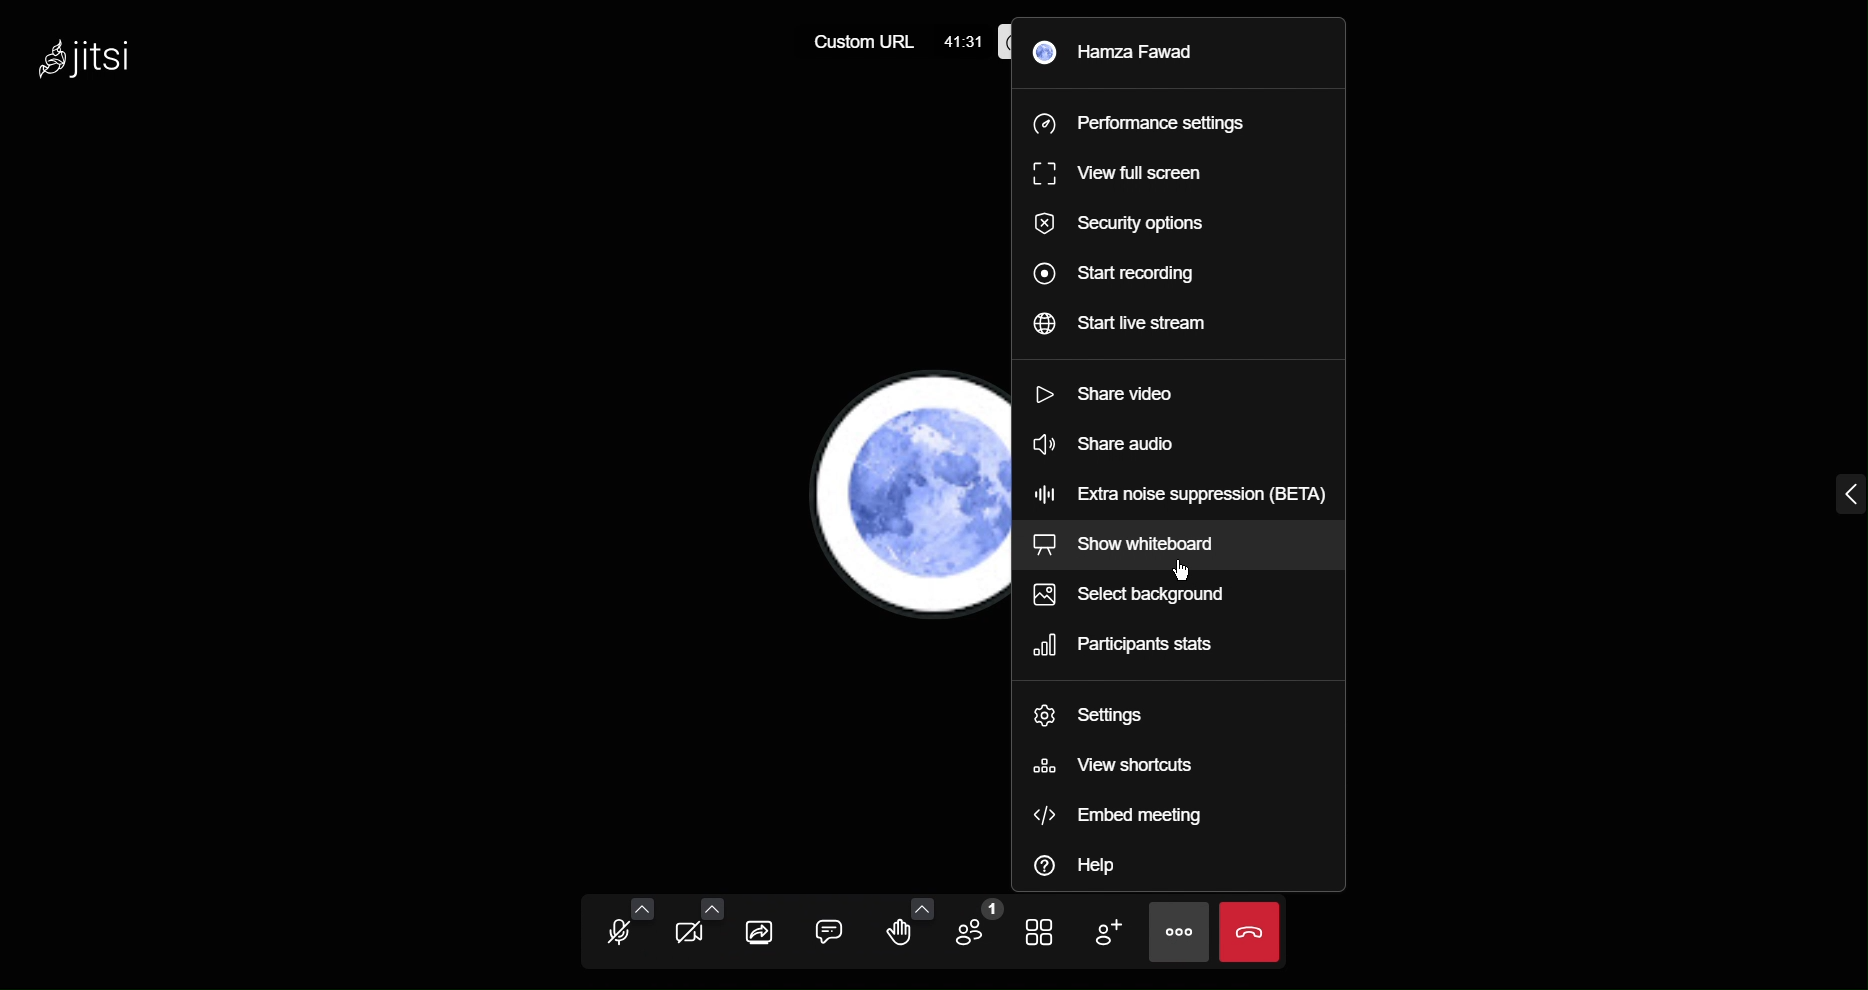 This screenshot has width=1868, height=990. I want to click on Account Profile Picture, so click(903, 499).